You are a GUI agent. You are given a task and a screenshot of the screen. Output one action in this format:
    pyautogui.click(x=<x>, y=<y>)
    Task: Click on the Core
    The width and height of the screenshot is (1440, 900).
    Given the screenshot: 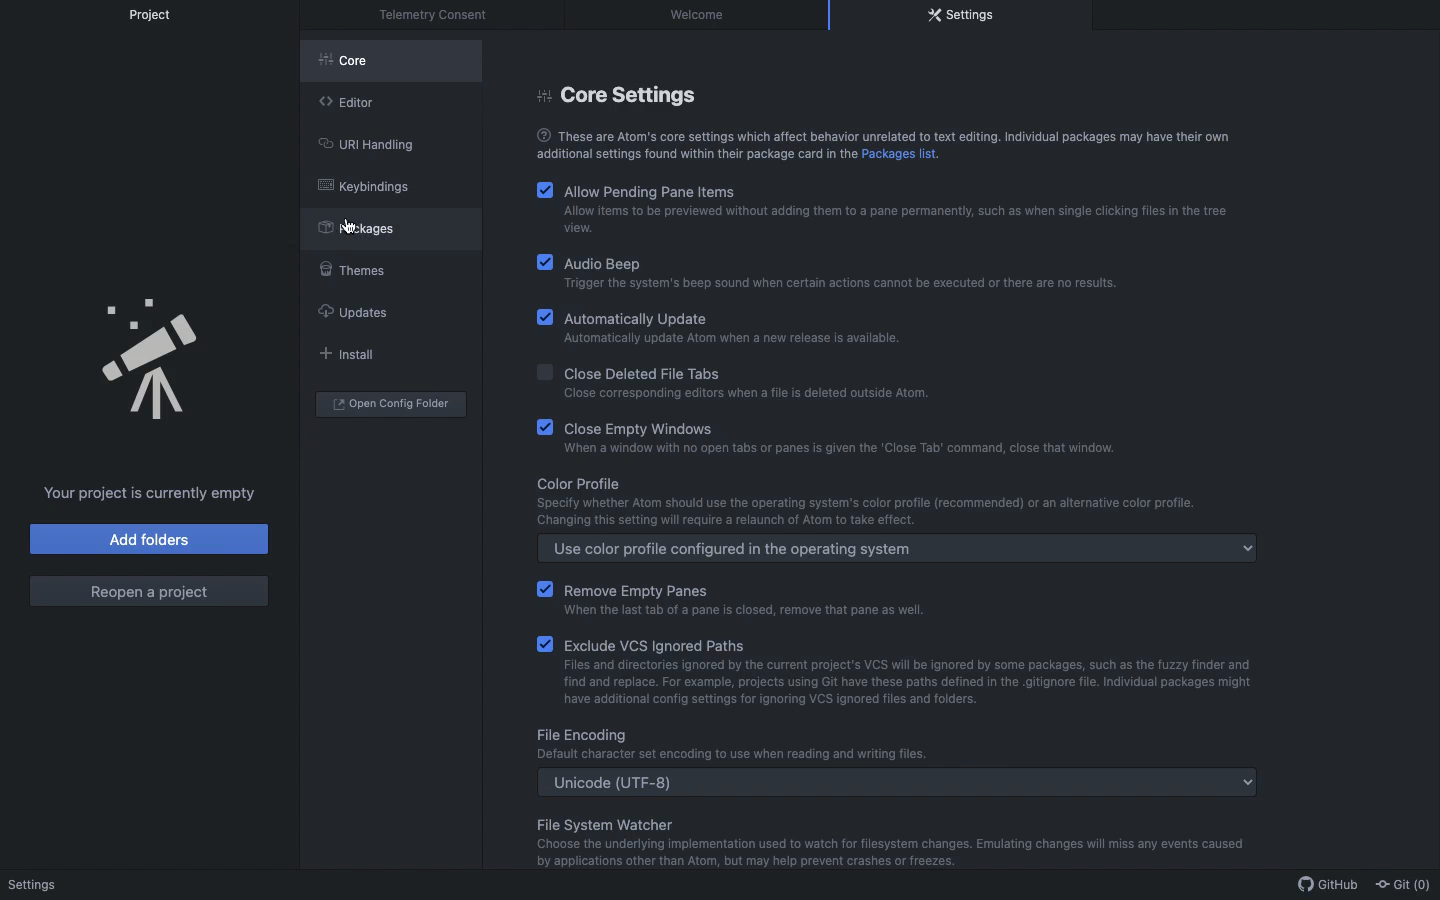 What is the action you would take?
    pyautogui.click(x=354, y=64)
    